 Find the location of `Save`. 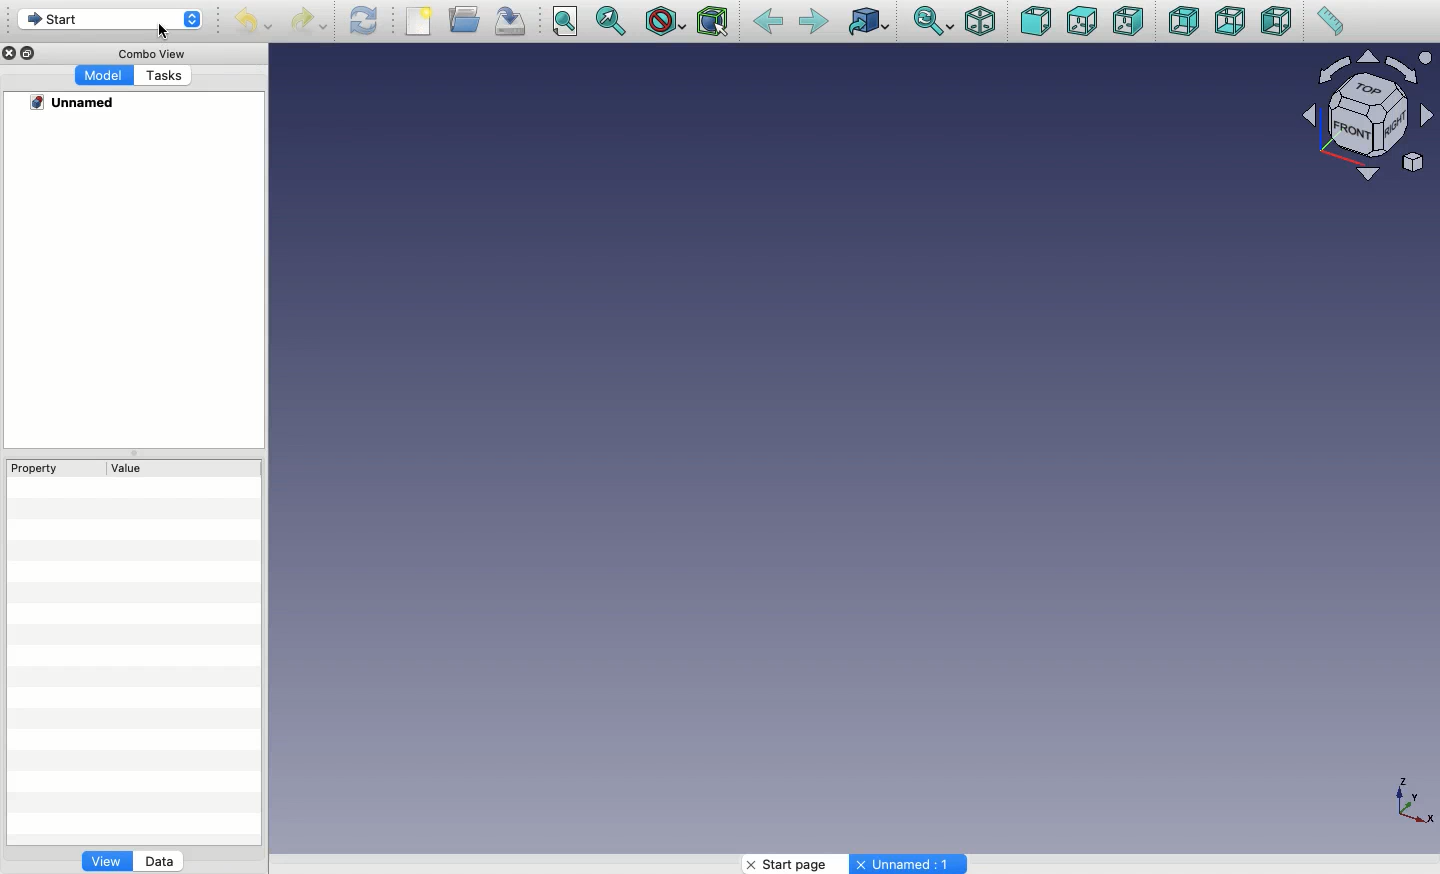

Save is located at coordinates (515, 21).